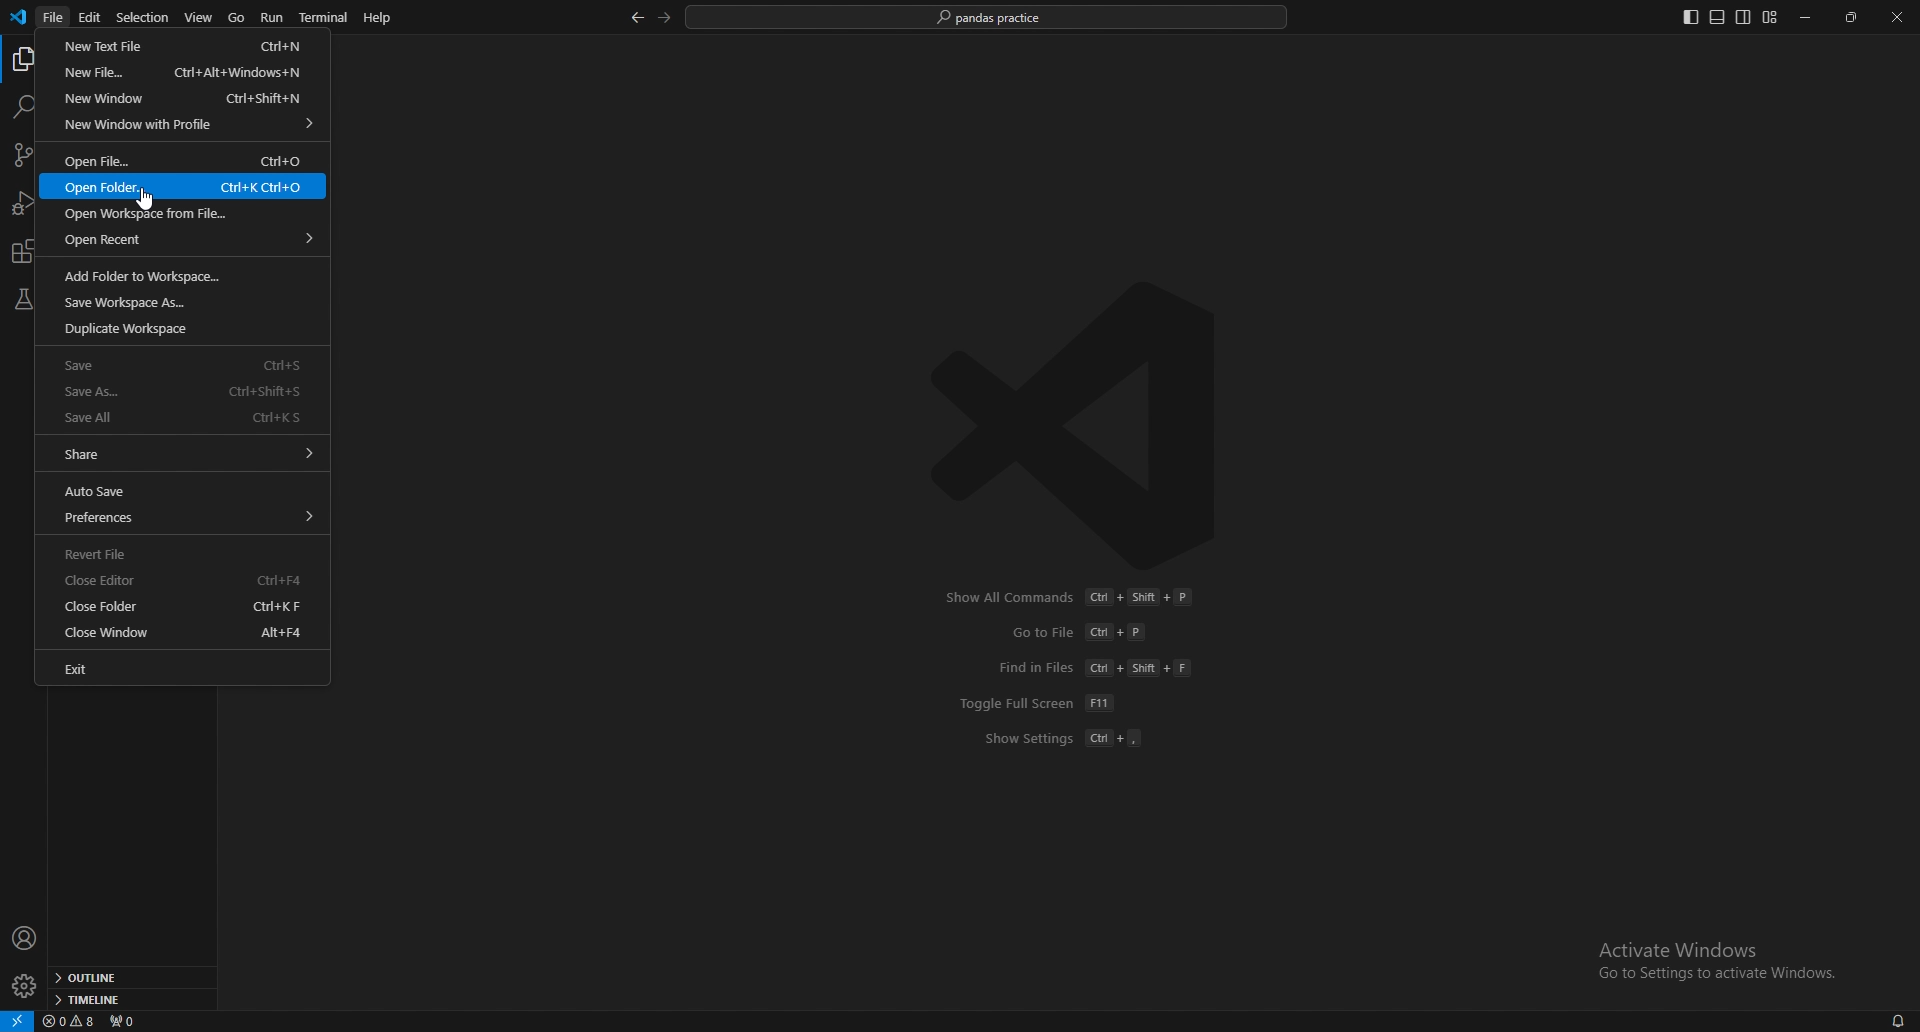 This screenshot has width=1920, height=1032. What do you see at coordinates (199, 18) in the screenshot?
I see `view` at bounding box center [199, 18].